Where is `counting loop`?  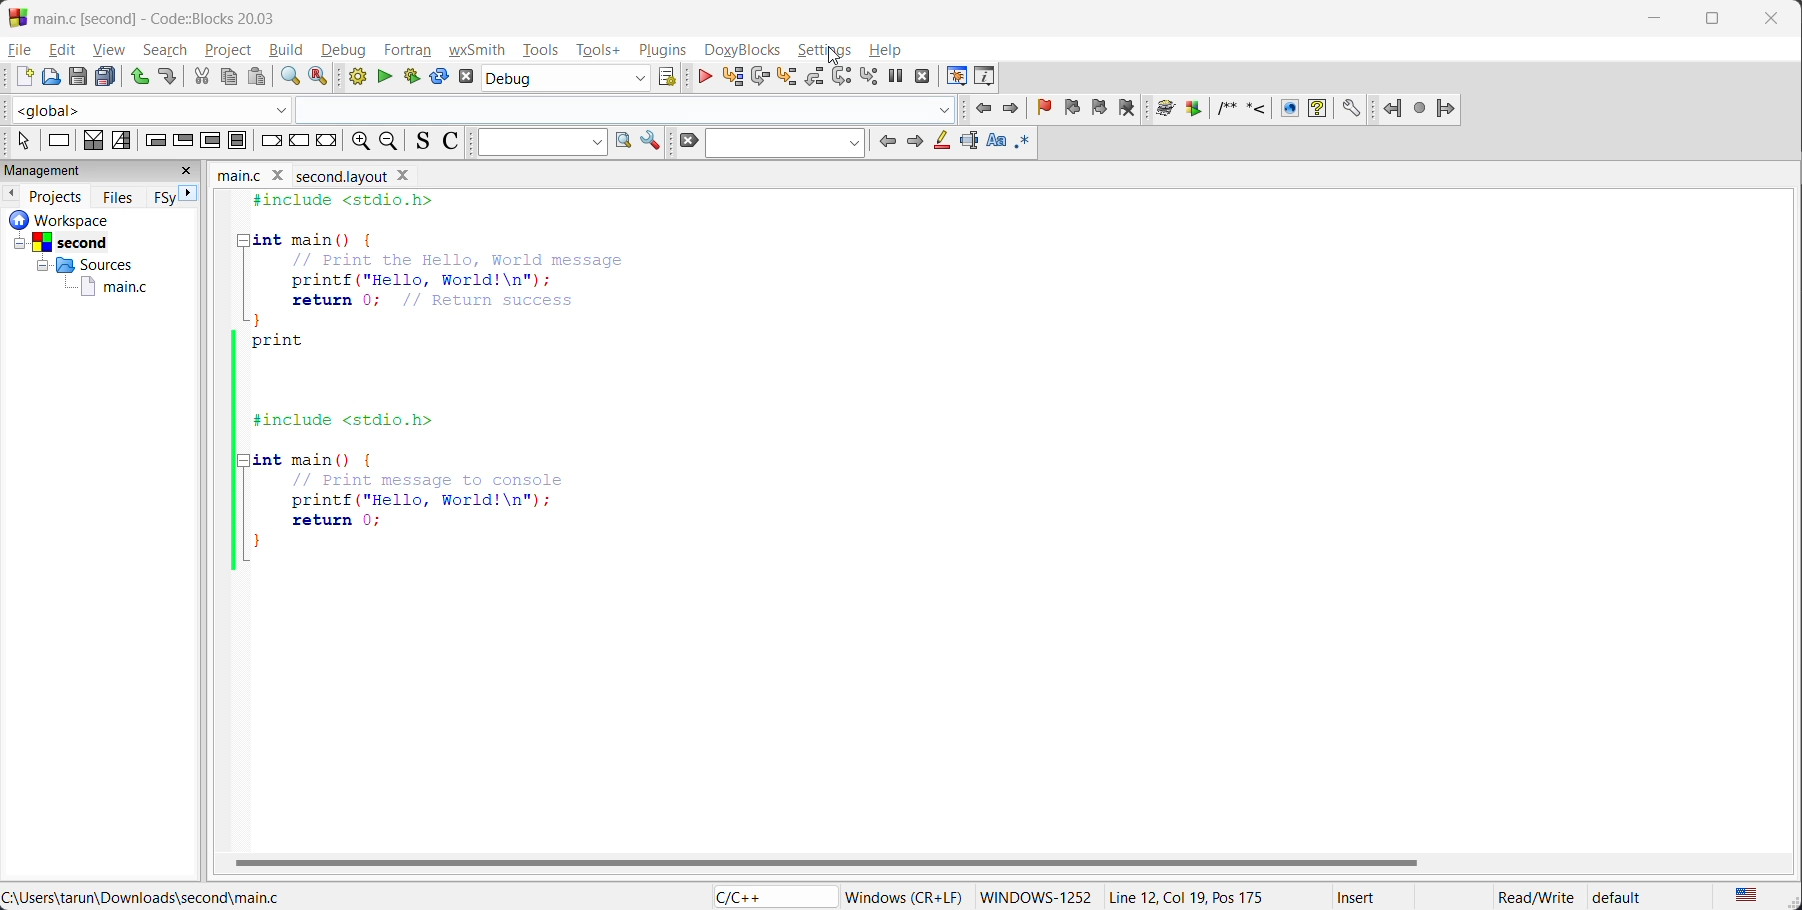
counting loop is located at coordinates (212, 140).